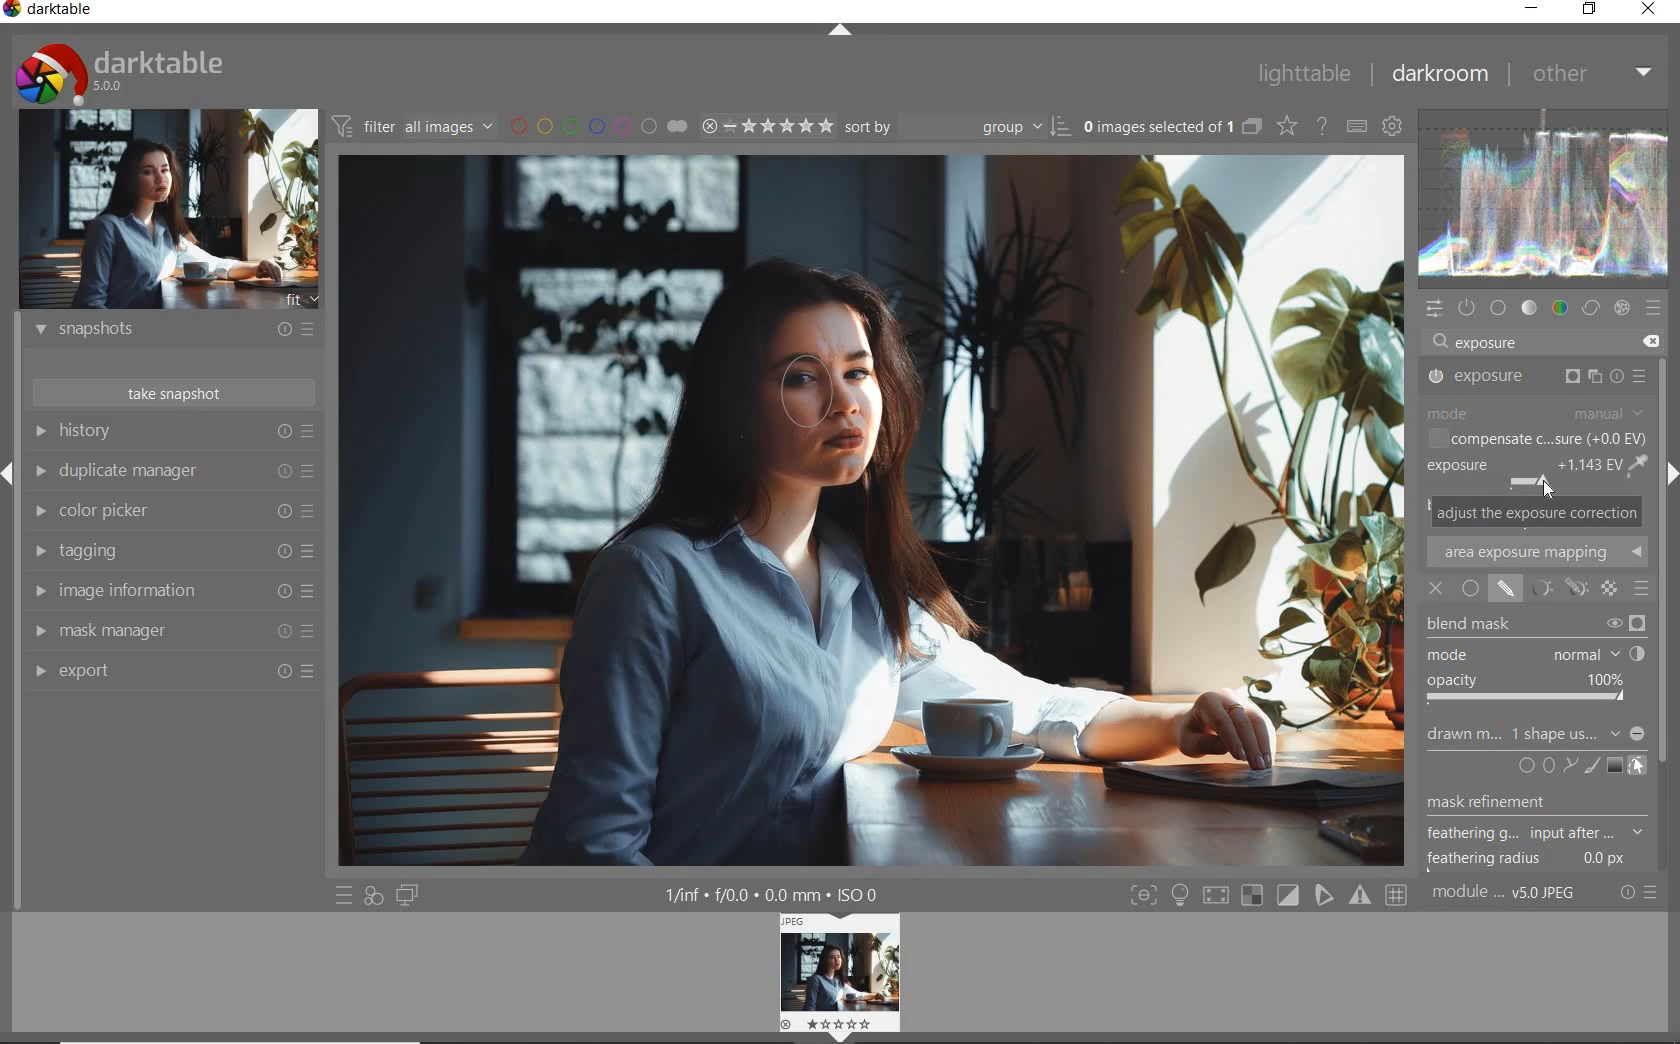 The width and height of the screenshot is (1680, 1044). What do you see at coordinates (177, 330) in the screenshot?
I see `snapshots` at bounding box center [177, 330].